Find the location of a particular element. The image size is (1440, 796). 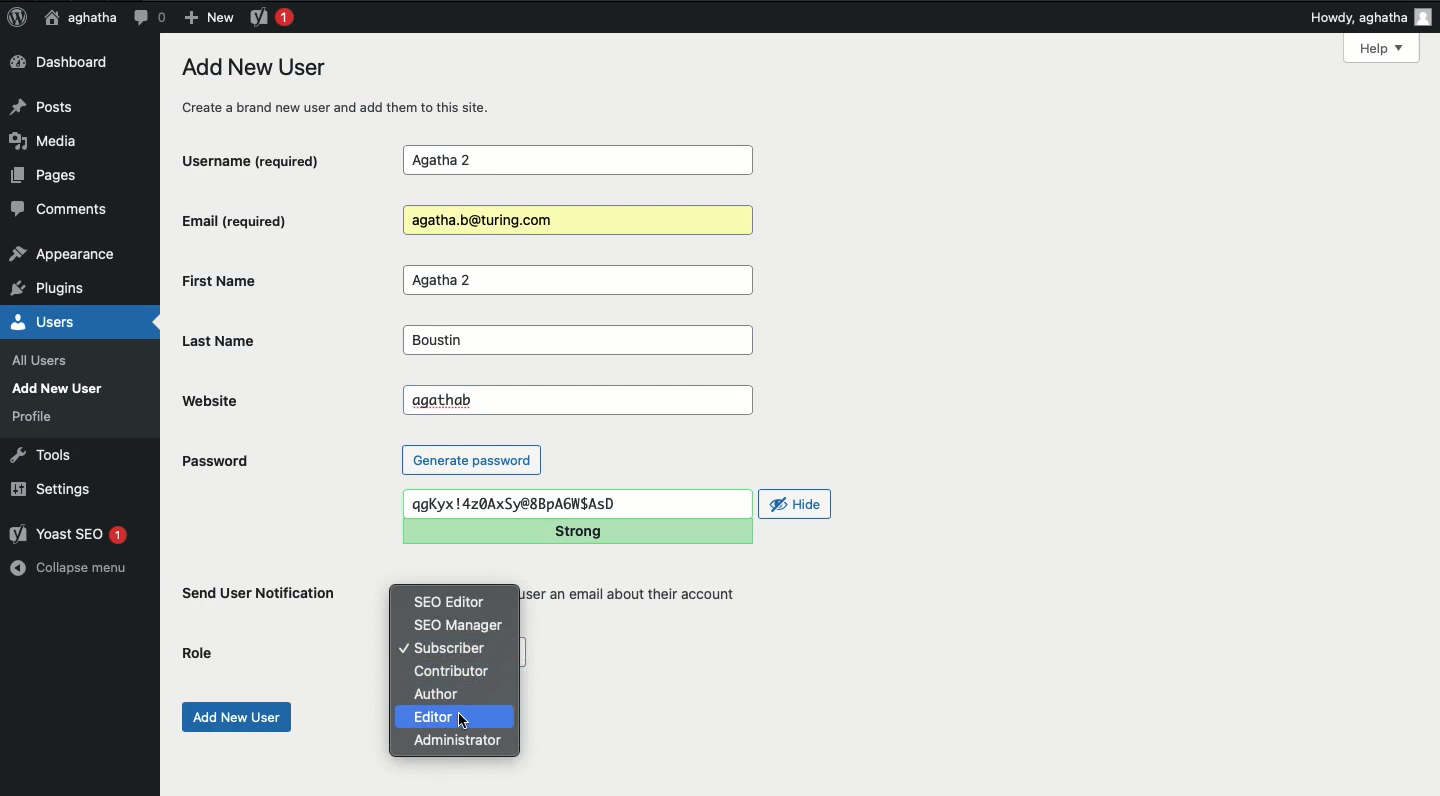

Username (required) is located at coordinates (269, 159).